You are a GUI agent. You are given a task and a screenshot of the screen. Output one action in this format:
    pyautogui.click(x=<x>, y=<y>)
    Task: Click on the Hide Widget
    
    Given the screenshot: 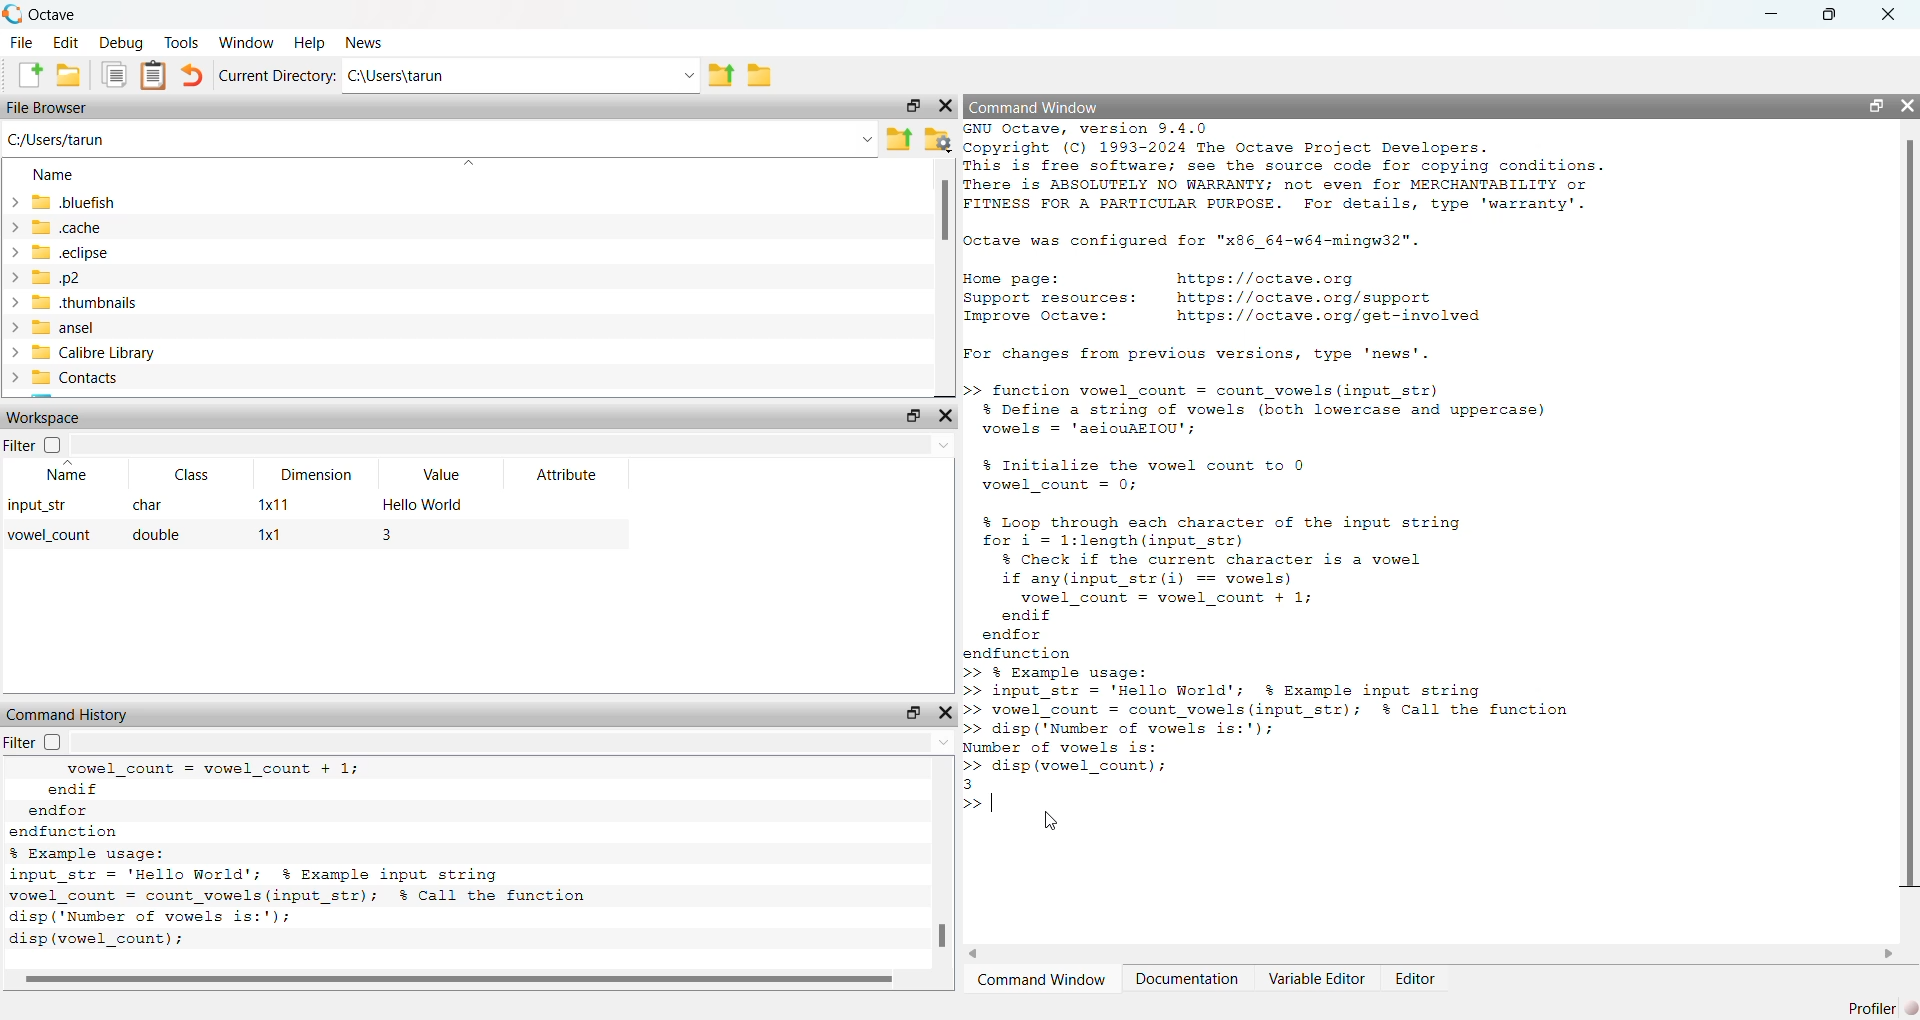 What is the action you would take?
    pyautogui.click(x=946, y=106)
    